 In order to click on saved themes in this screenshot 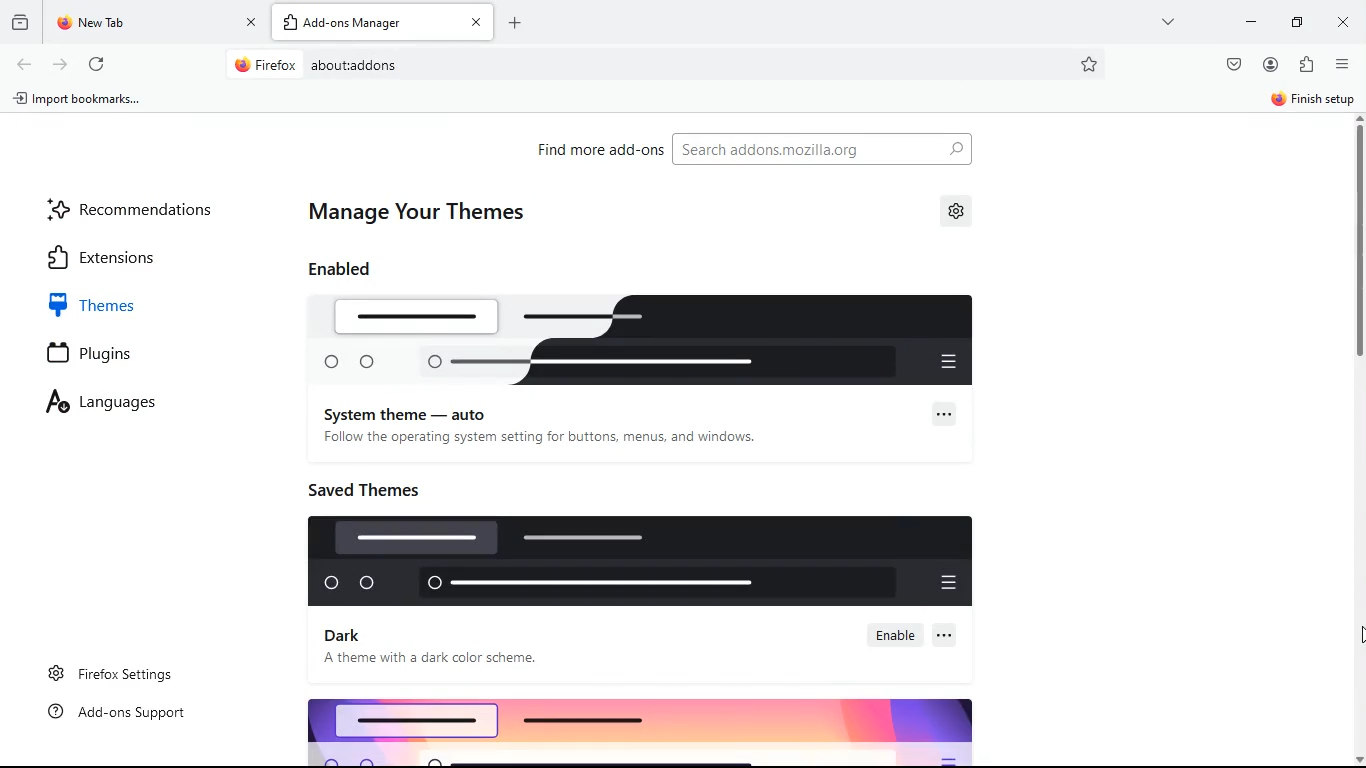, I will do `click(372, 486)`.